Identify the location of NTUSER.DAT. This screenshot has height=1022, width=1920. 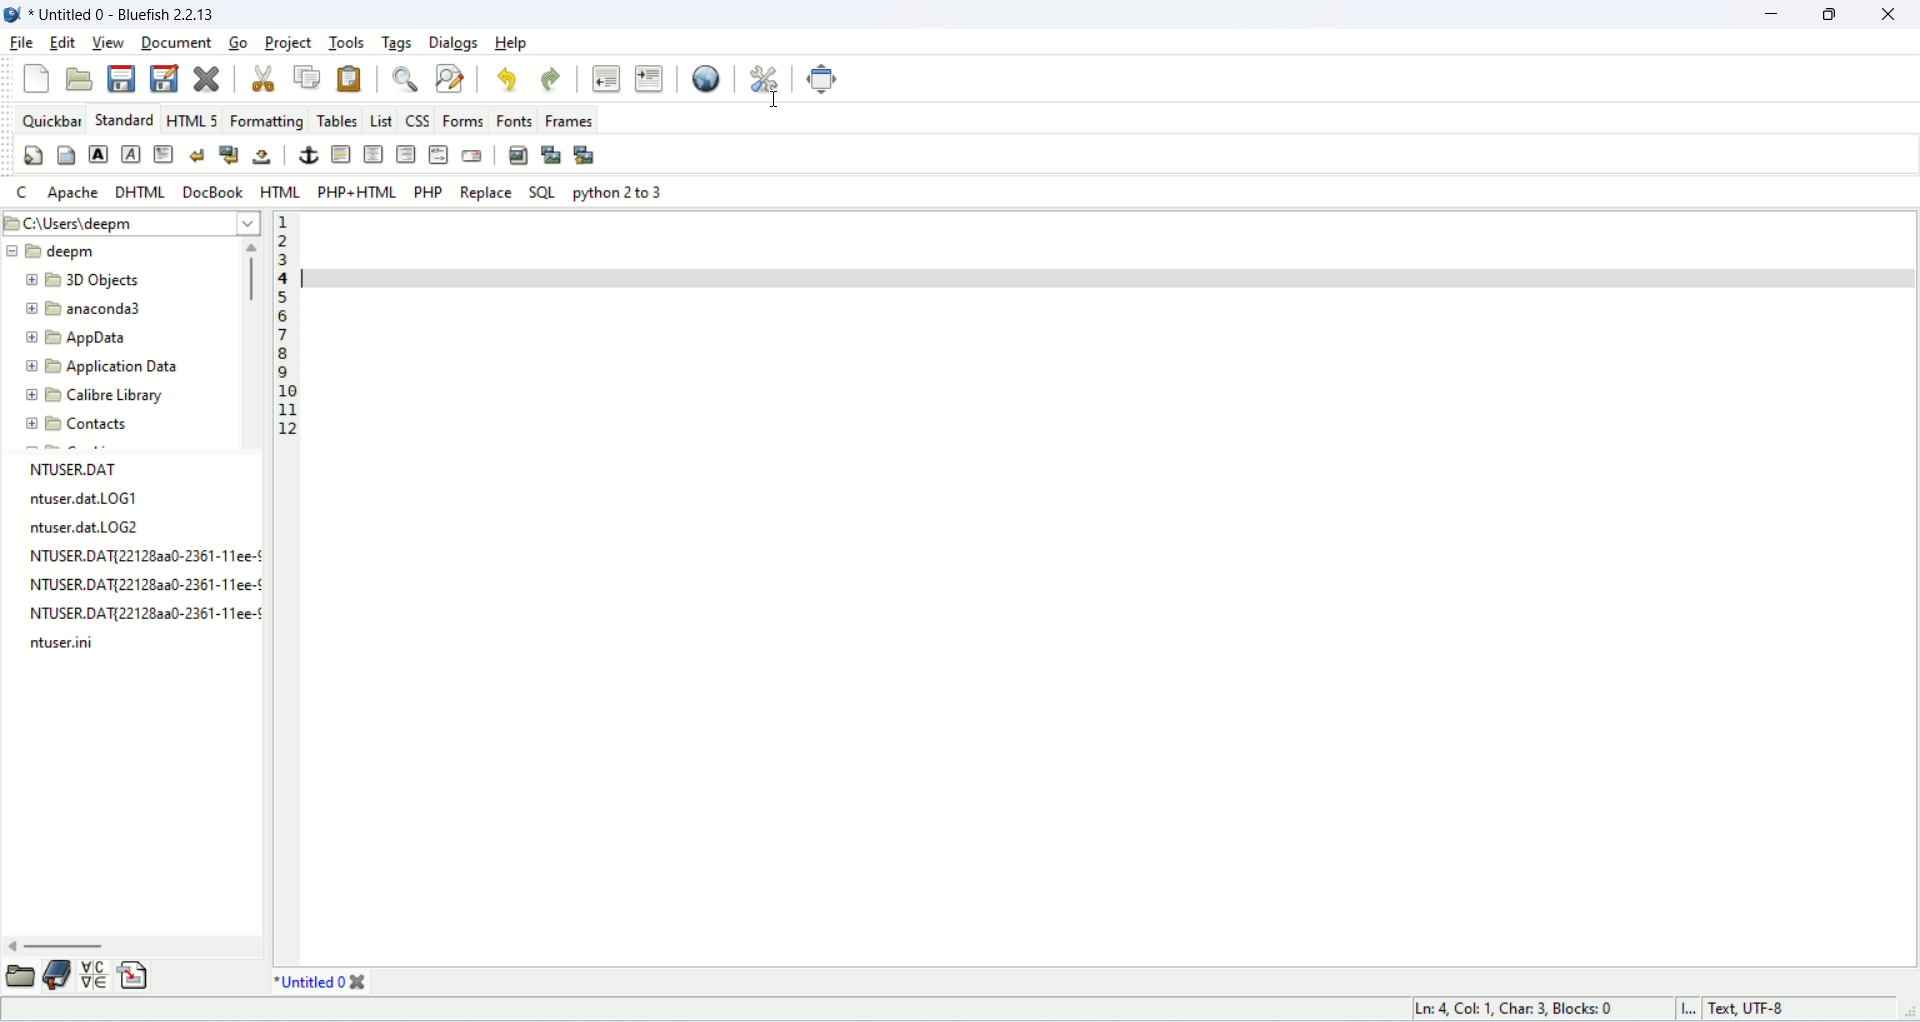
(86, 469).